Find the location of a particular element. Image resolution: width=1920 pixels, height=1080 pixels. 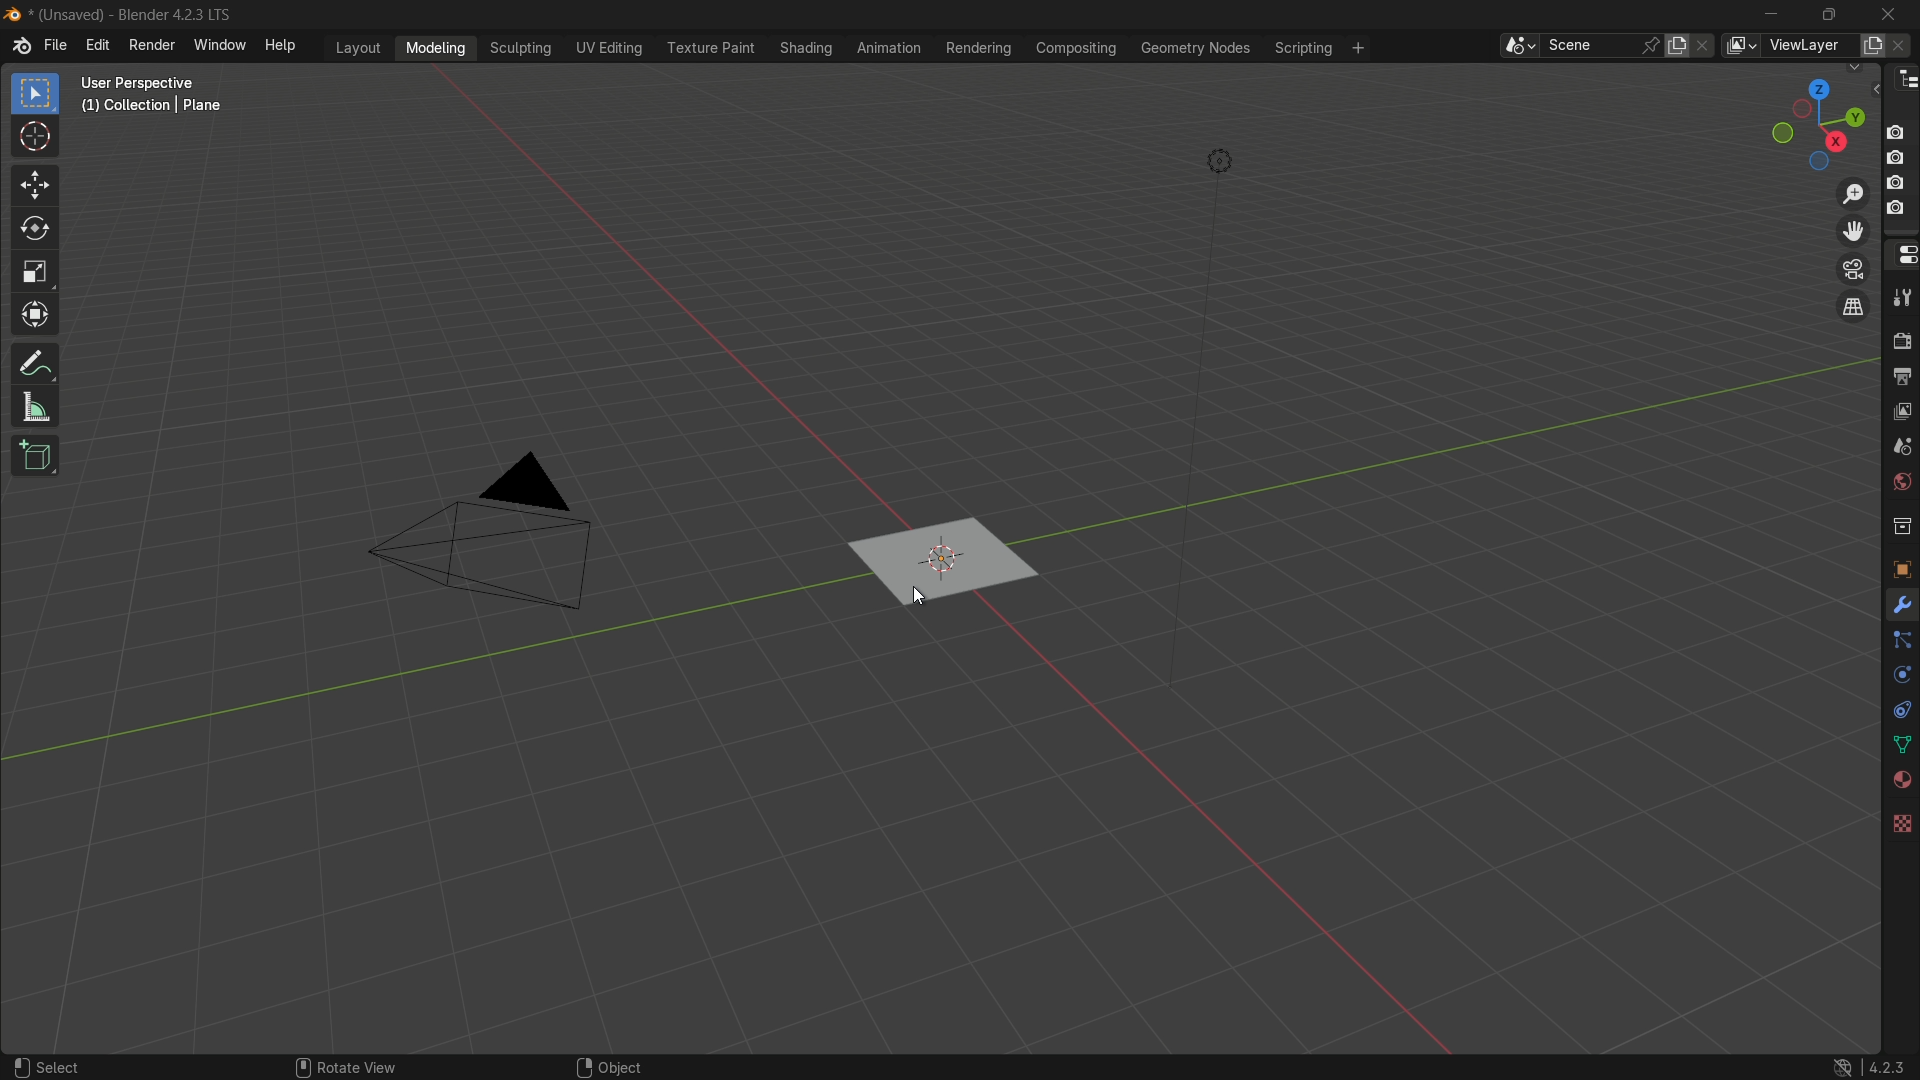

measure is located at coordinates (37, 411).